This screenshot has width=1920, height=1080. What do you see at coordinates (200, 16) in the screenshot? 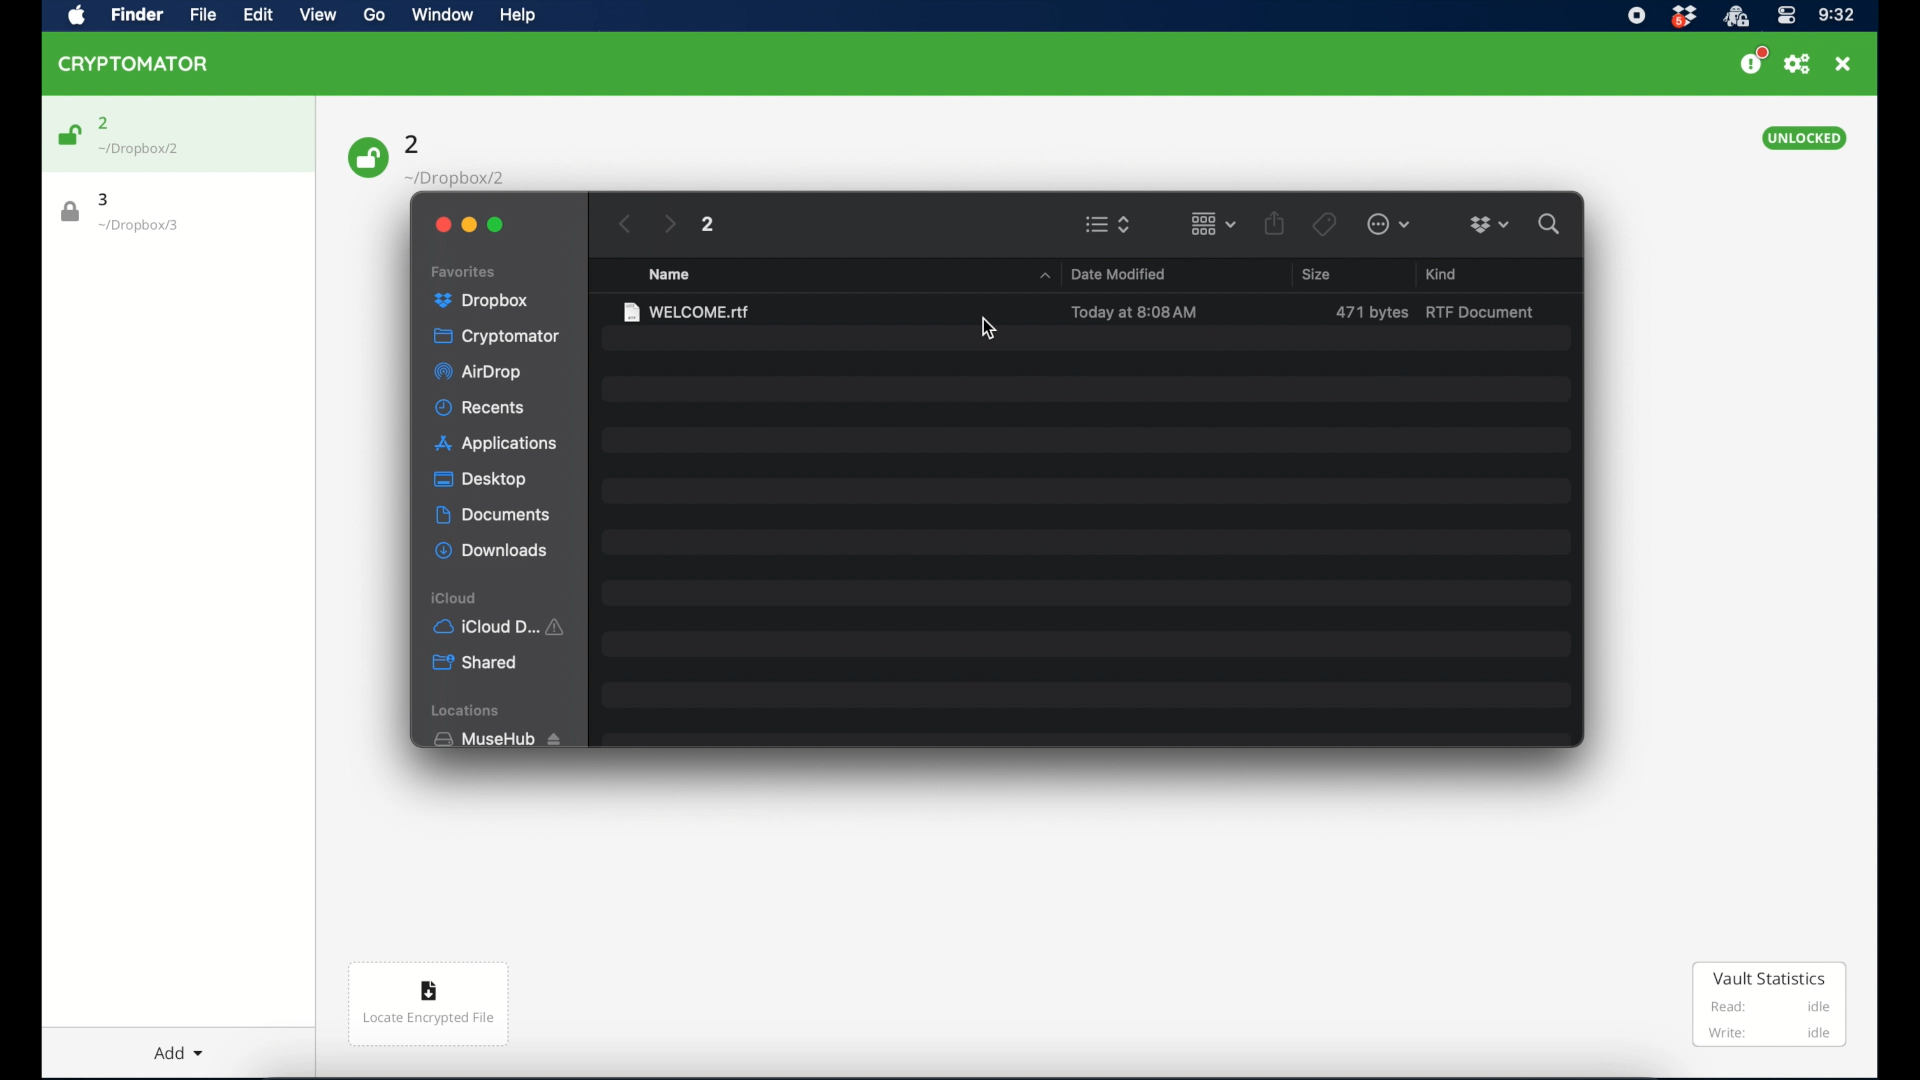
I see `File` at bounding box center [200, 16].